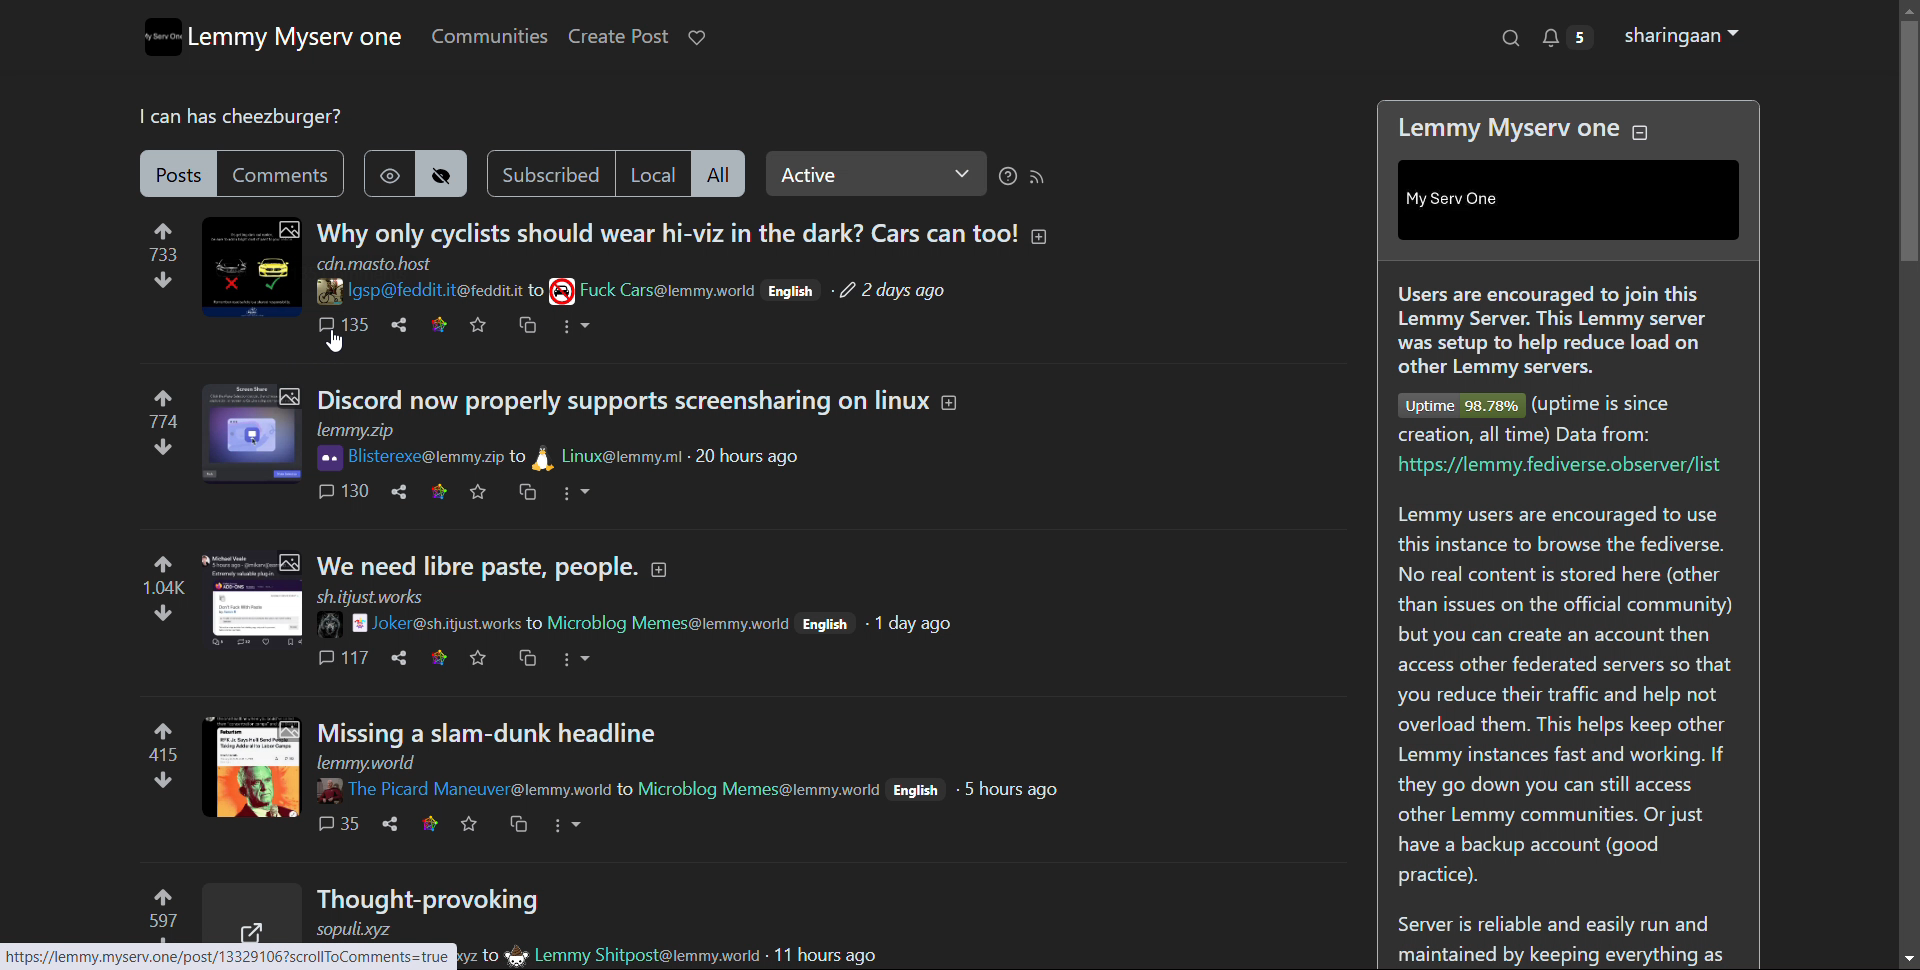 The image size is (1920, 970). I want to click on profile, so click(1680, 35).